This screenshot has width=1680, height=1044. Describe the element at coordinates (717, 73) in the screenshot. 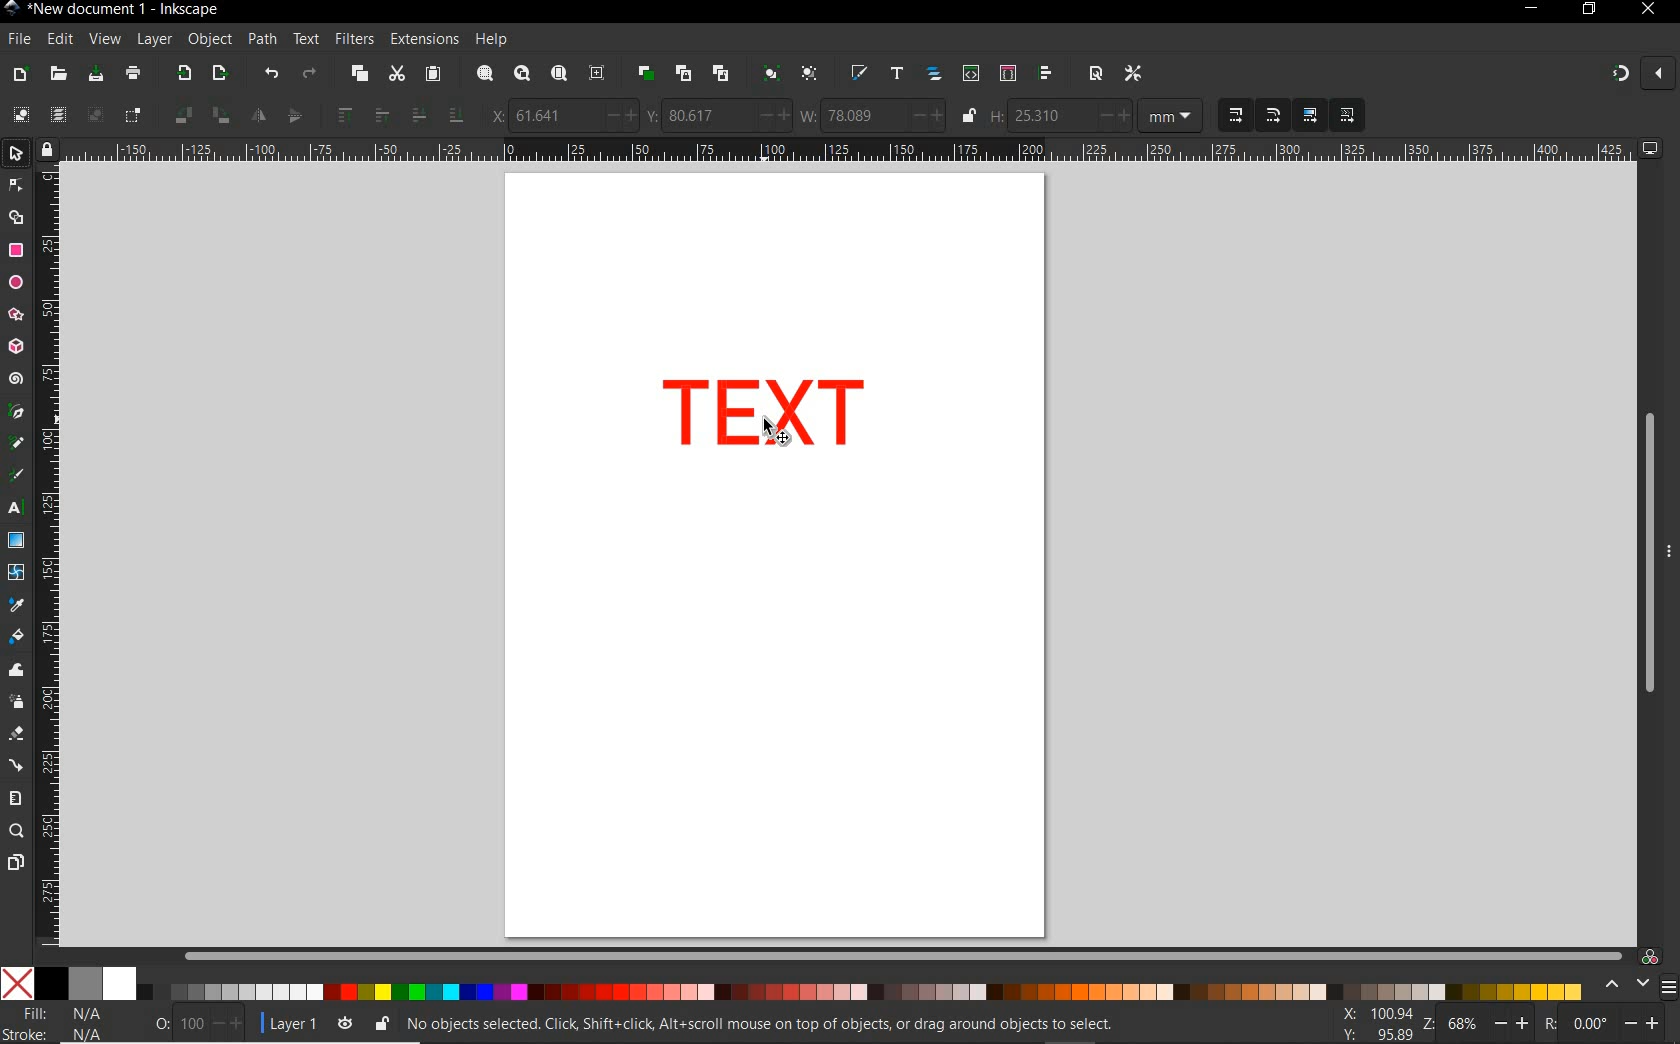

I see `unlink code` at that location.